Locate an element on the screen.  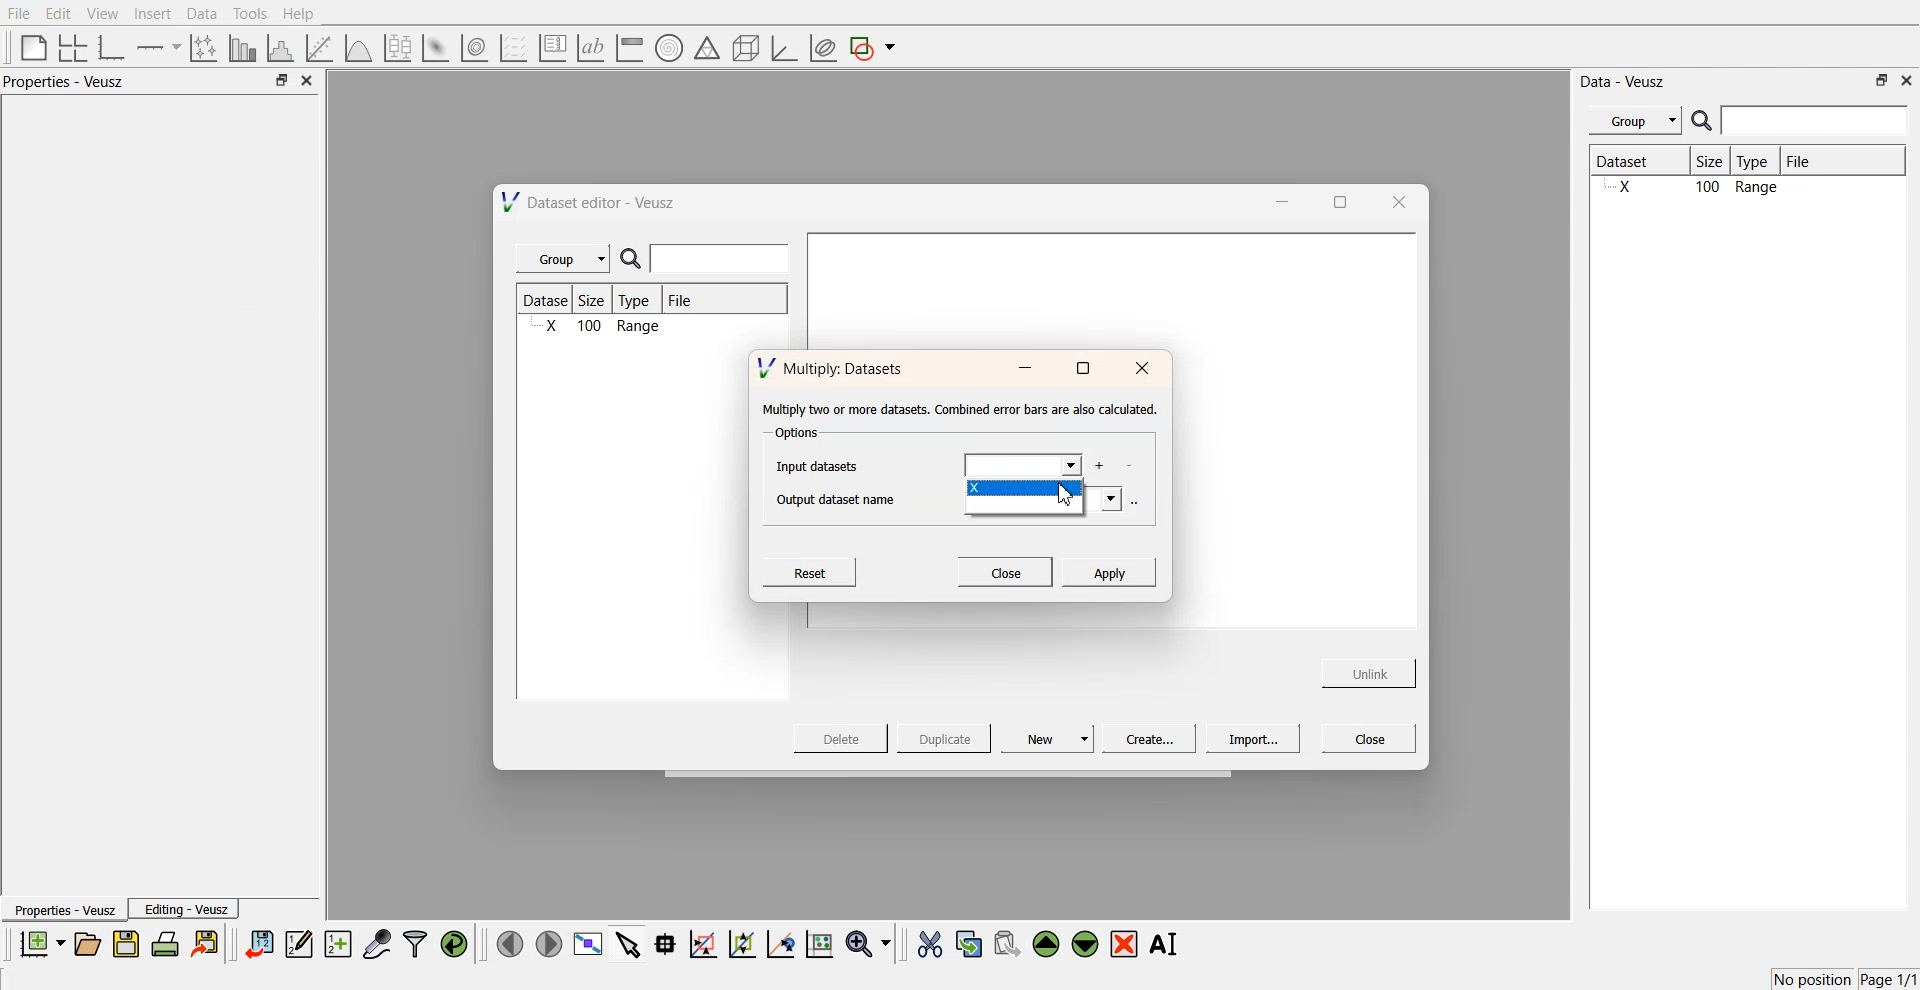
enter search field is located at coordinates (1817, 121).